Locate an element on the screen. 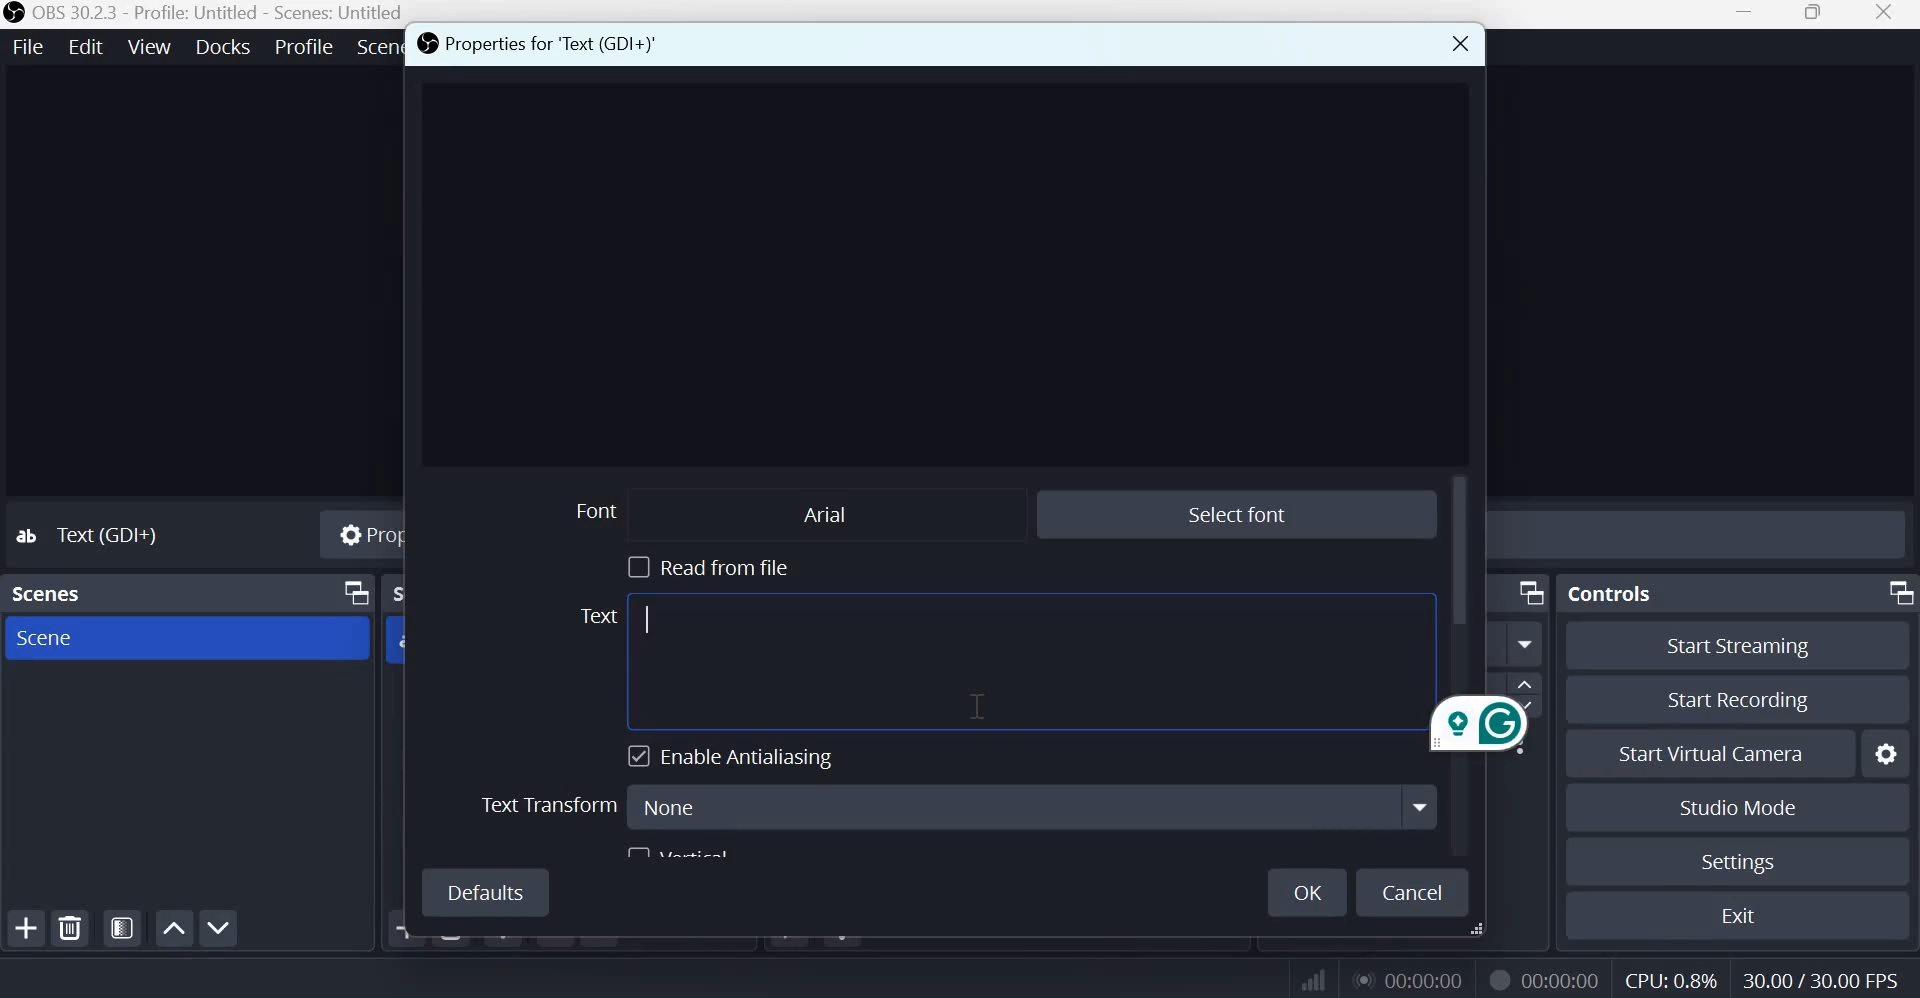 The image size is (1920, 998). Font is located at coordinates (591, 510).